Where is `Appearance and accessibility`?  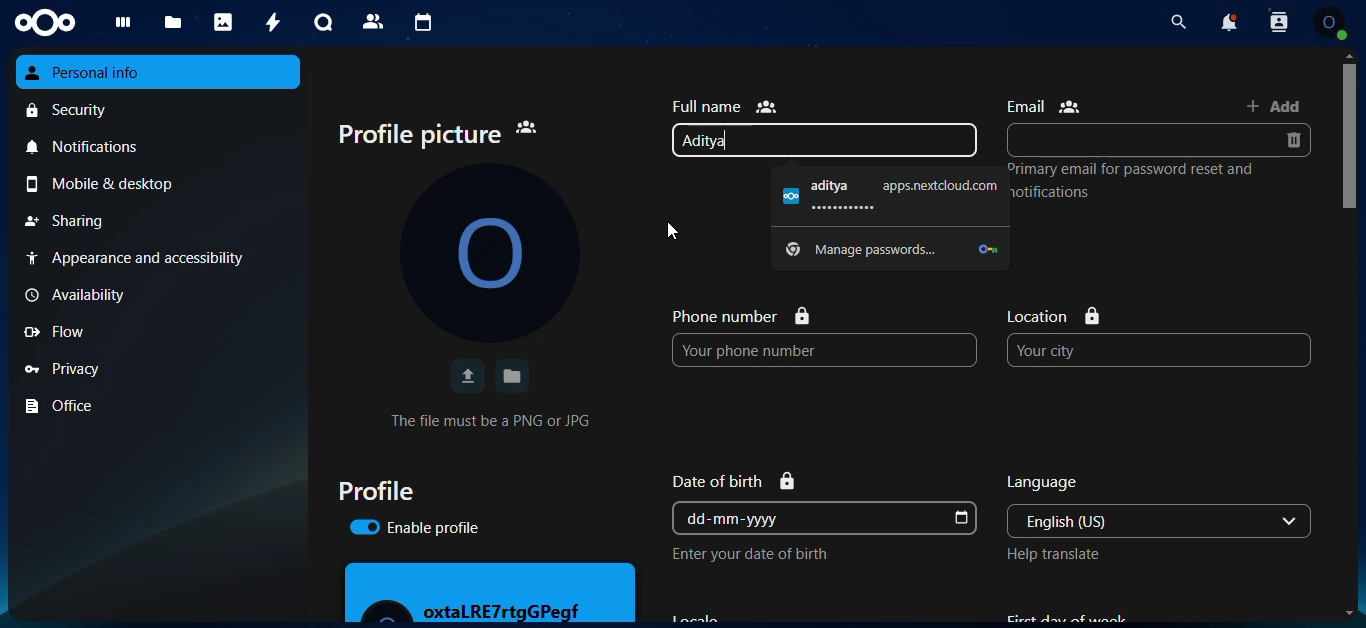 Appearance and accessibility is located at coordinates (157, 258).